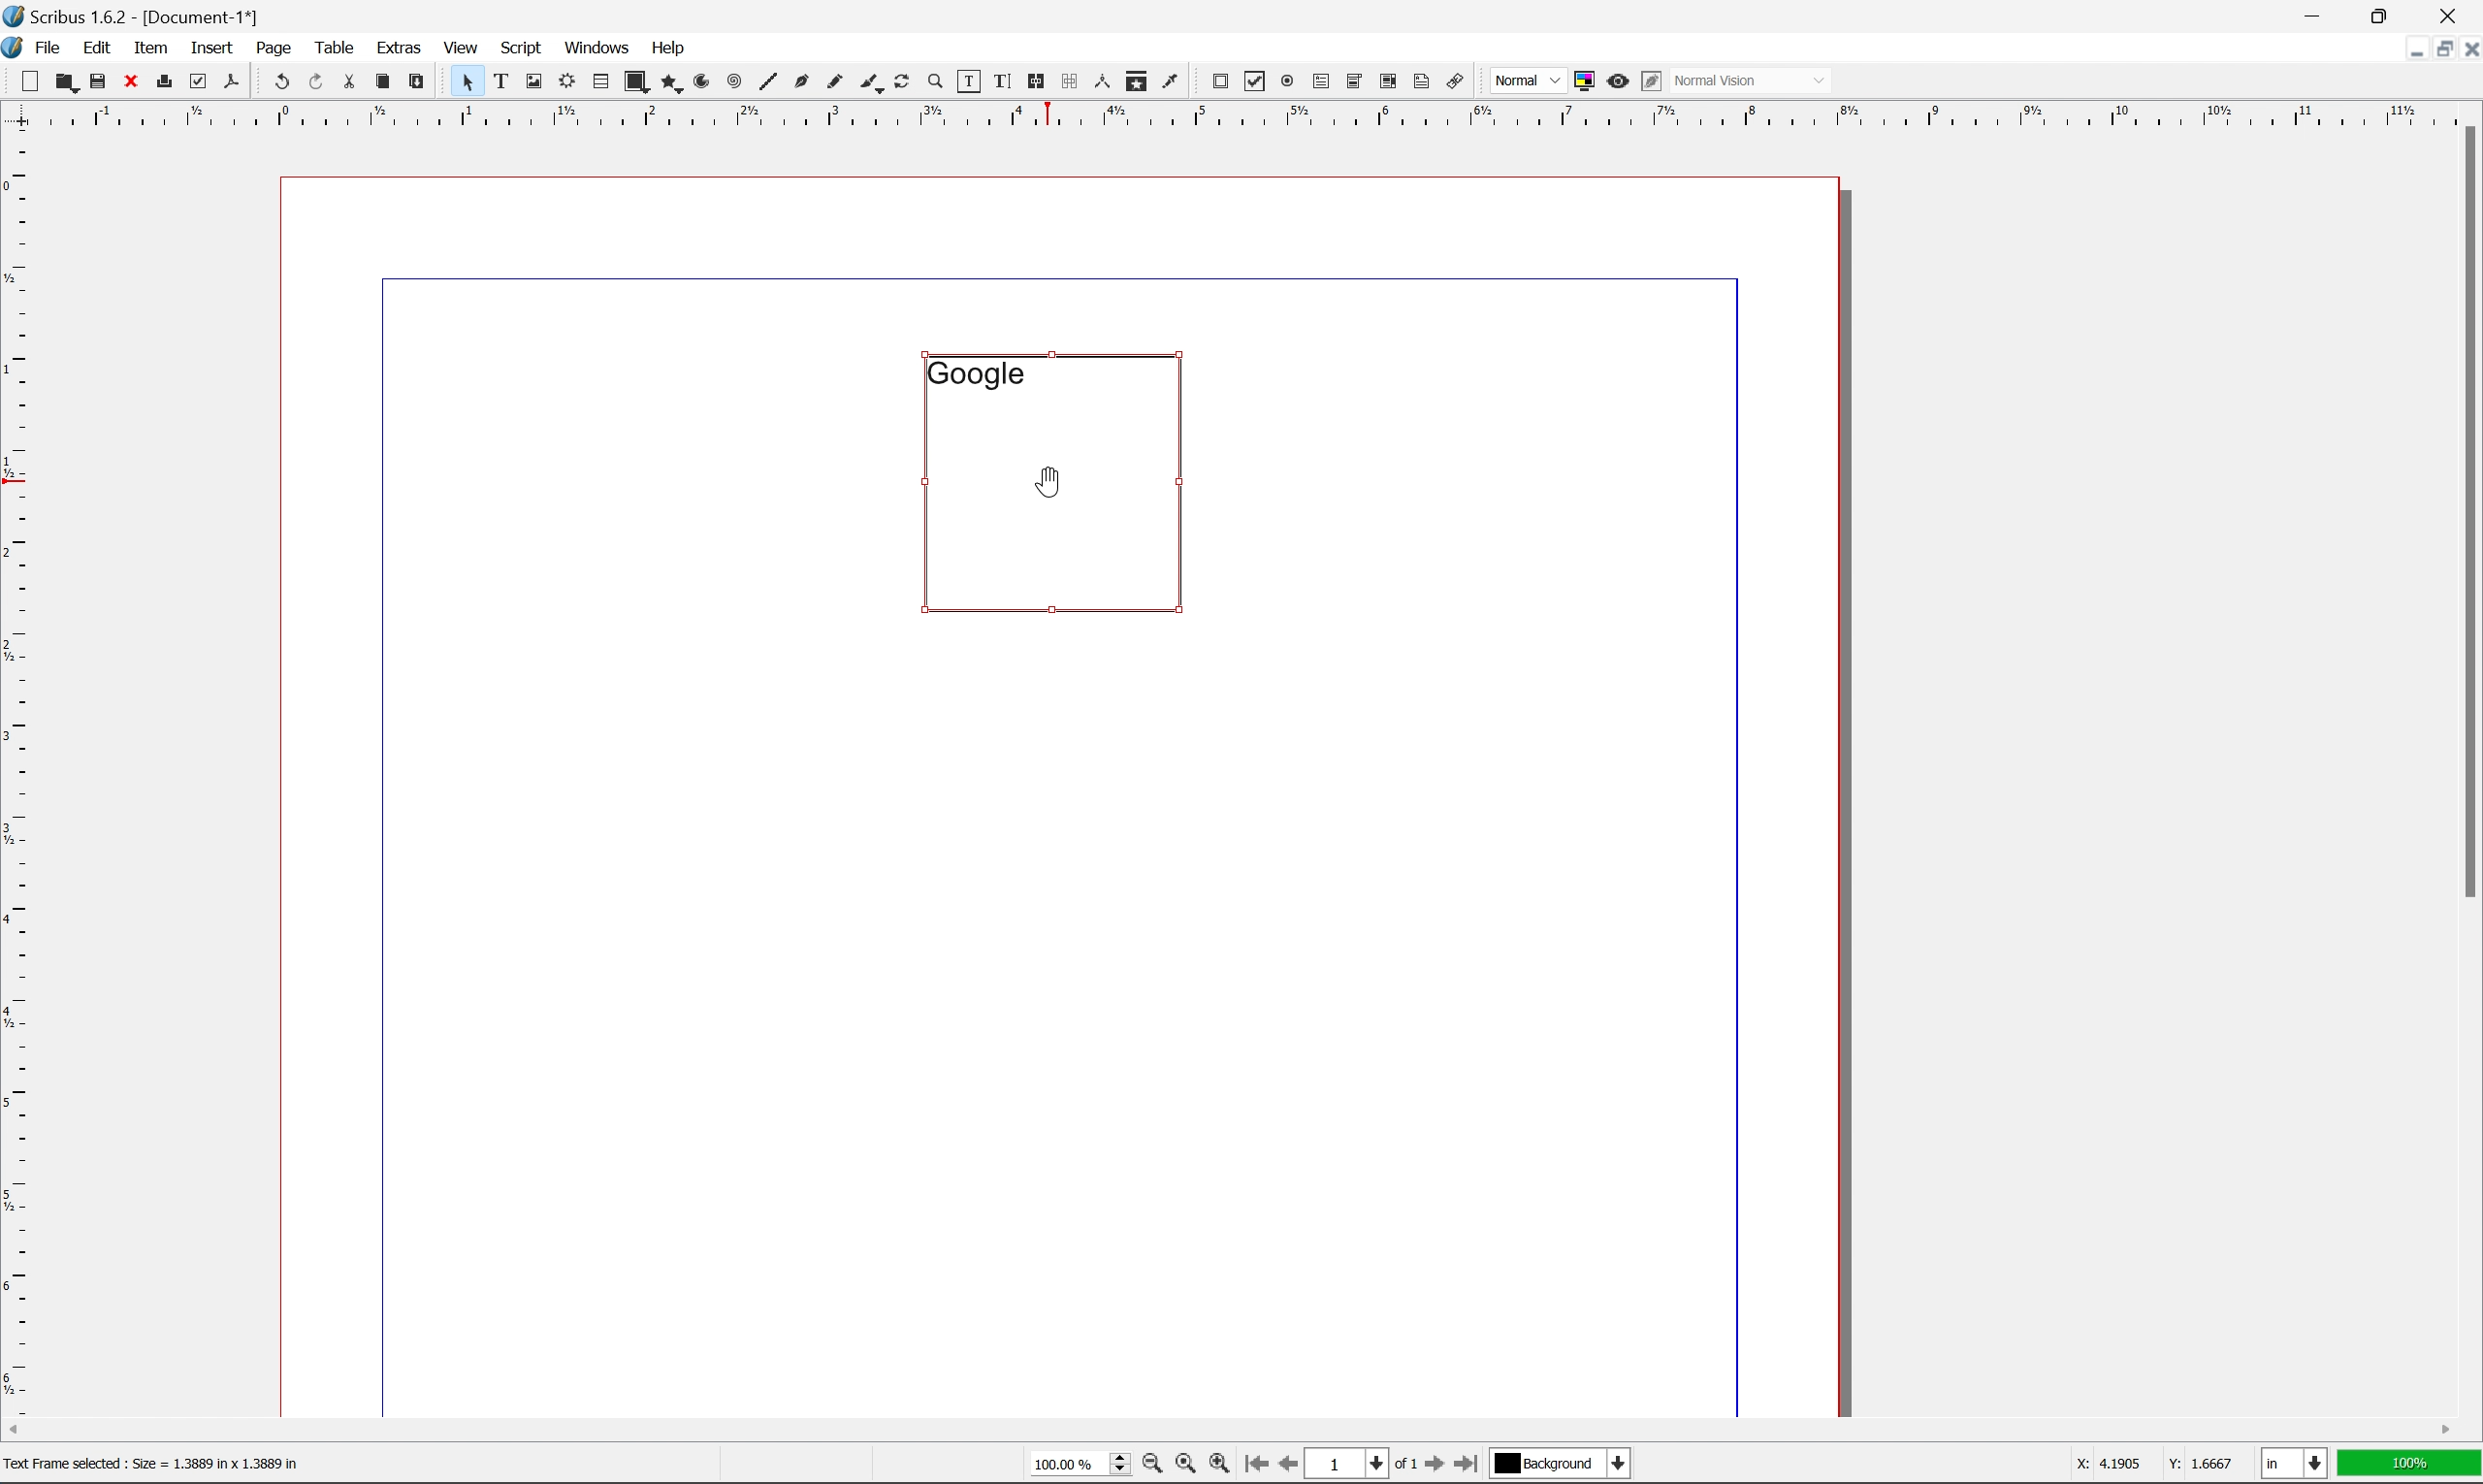  Describe the element at coordinates (1240, 113) in the screenshot. I see `ruler` at that location.